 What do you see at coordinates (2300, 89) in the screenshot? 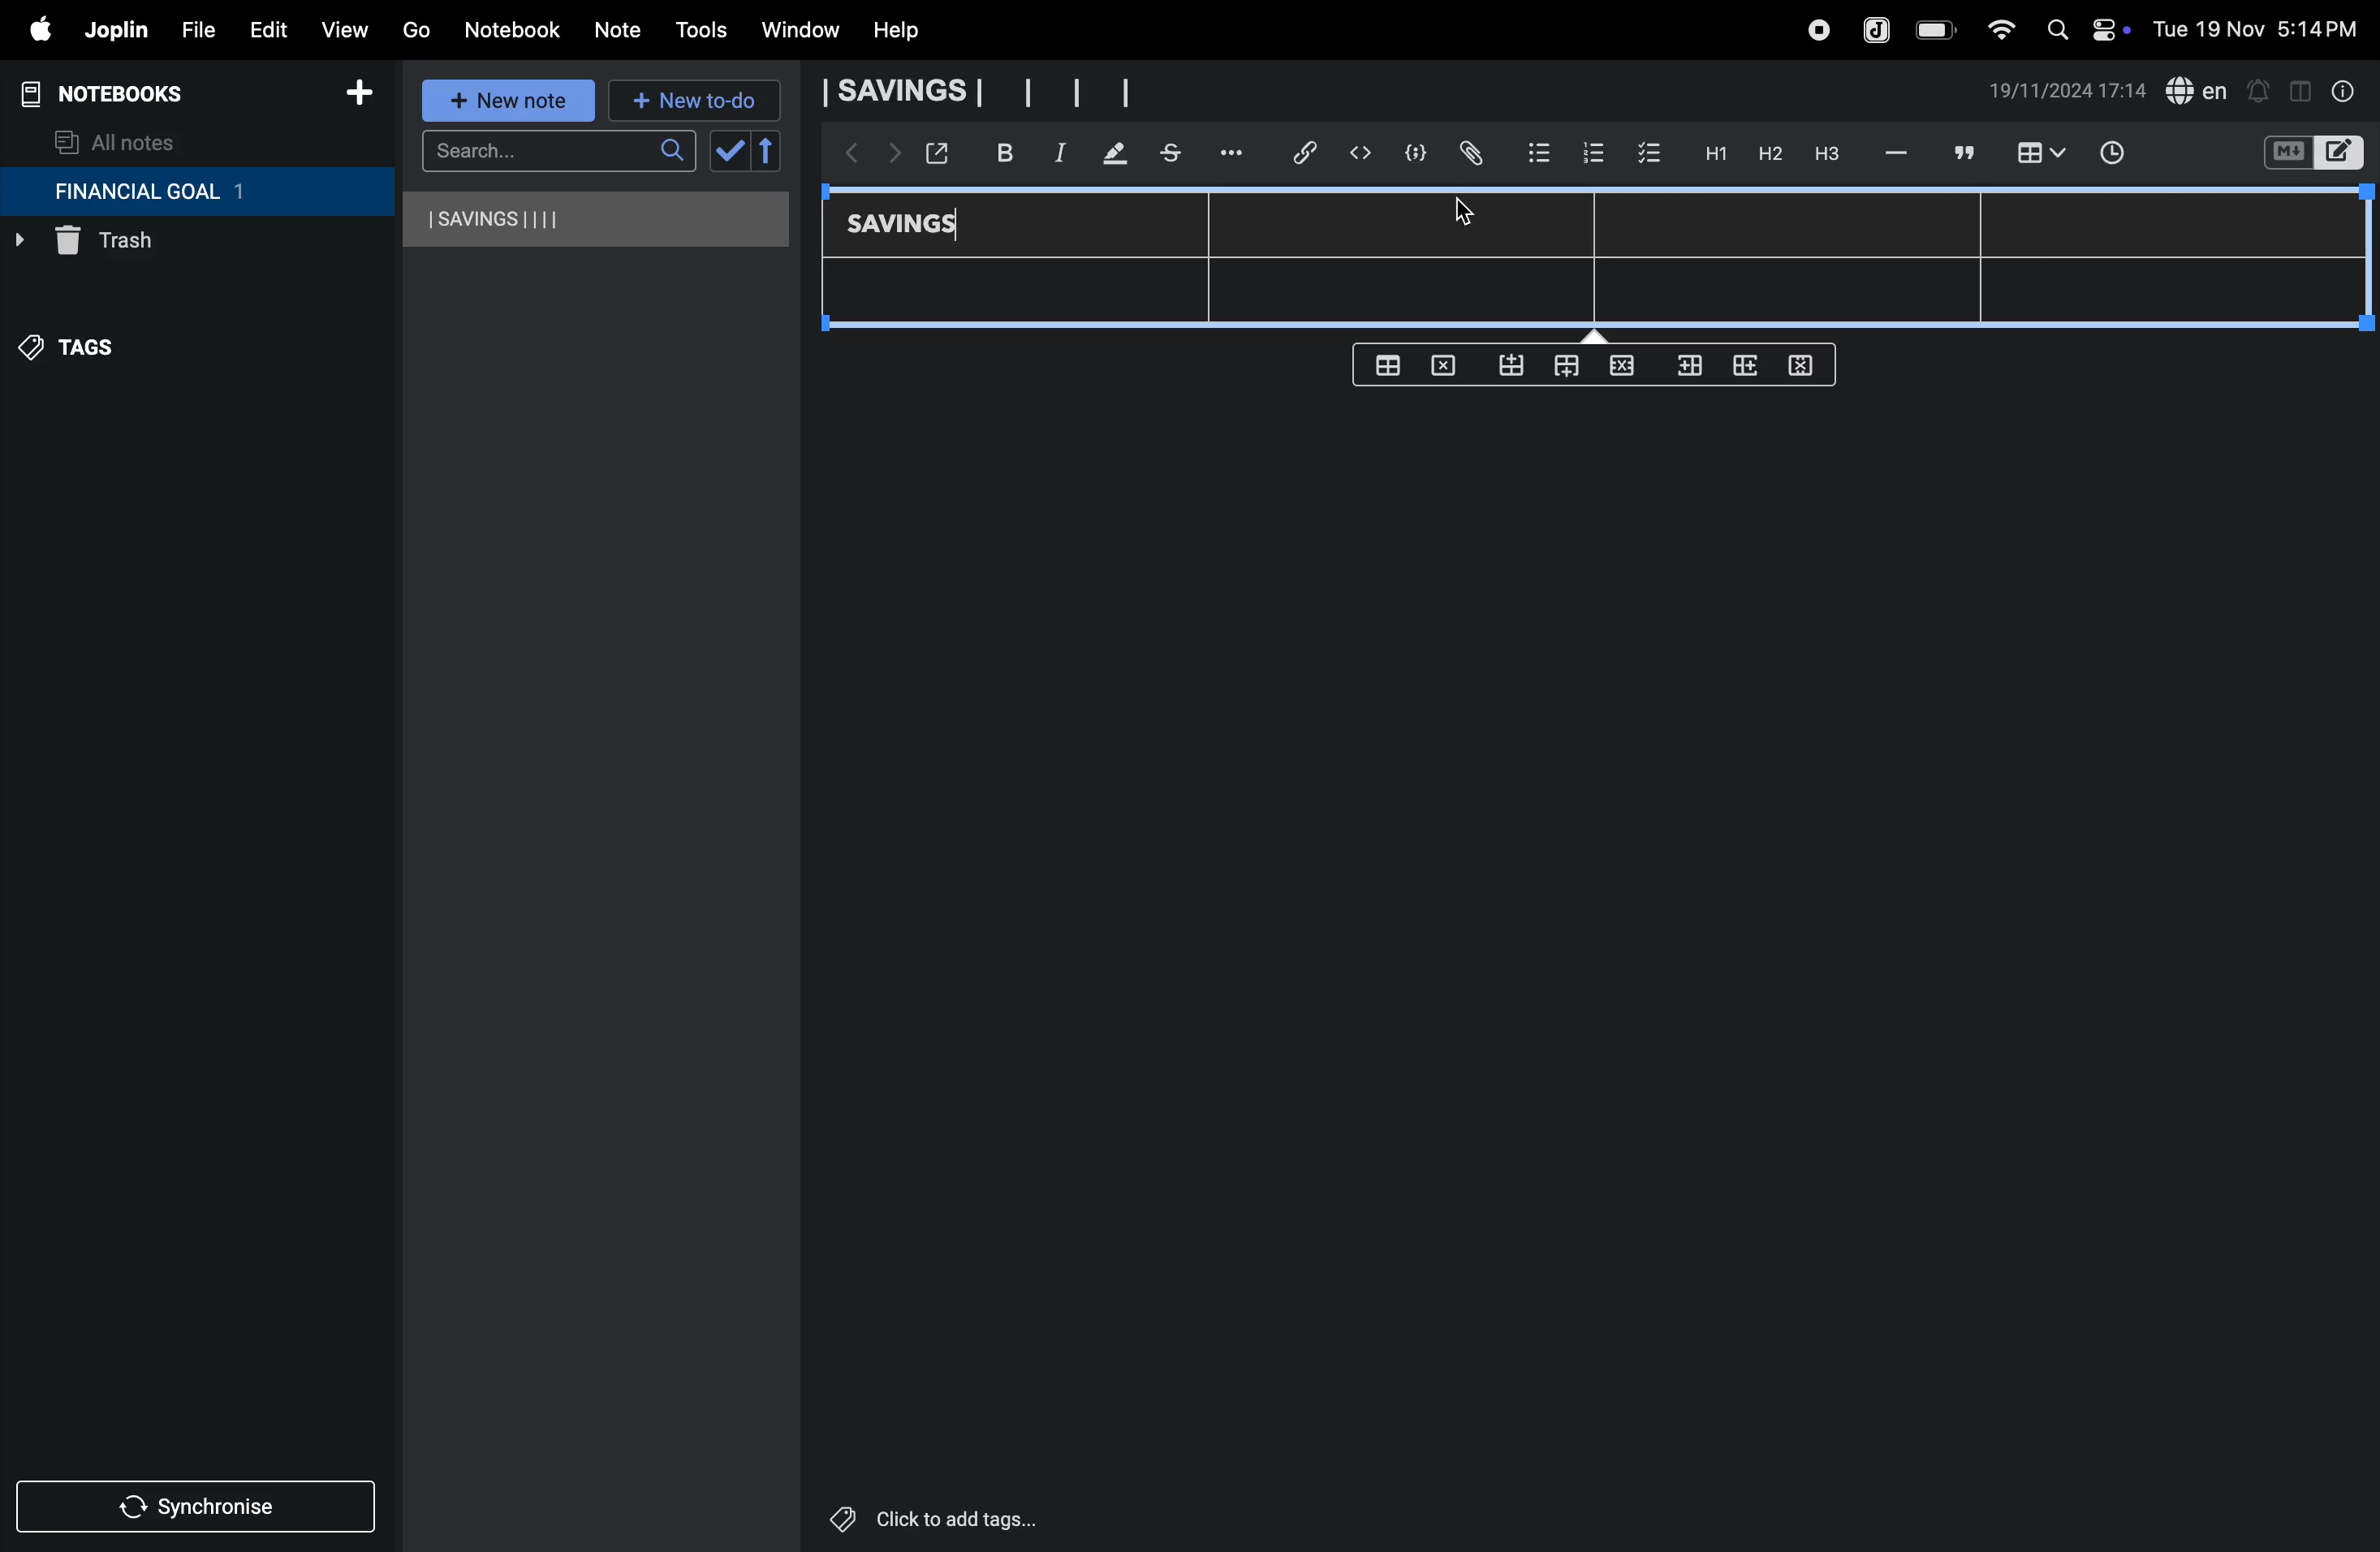
I see `toggle editor` at bounding box center [2300, 89].